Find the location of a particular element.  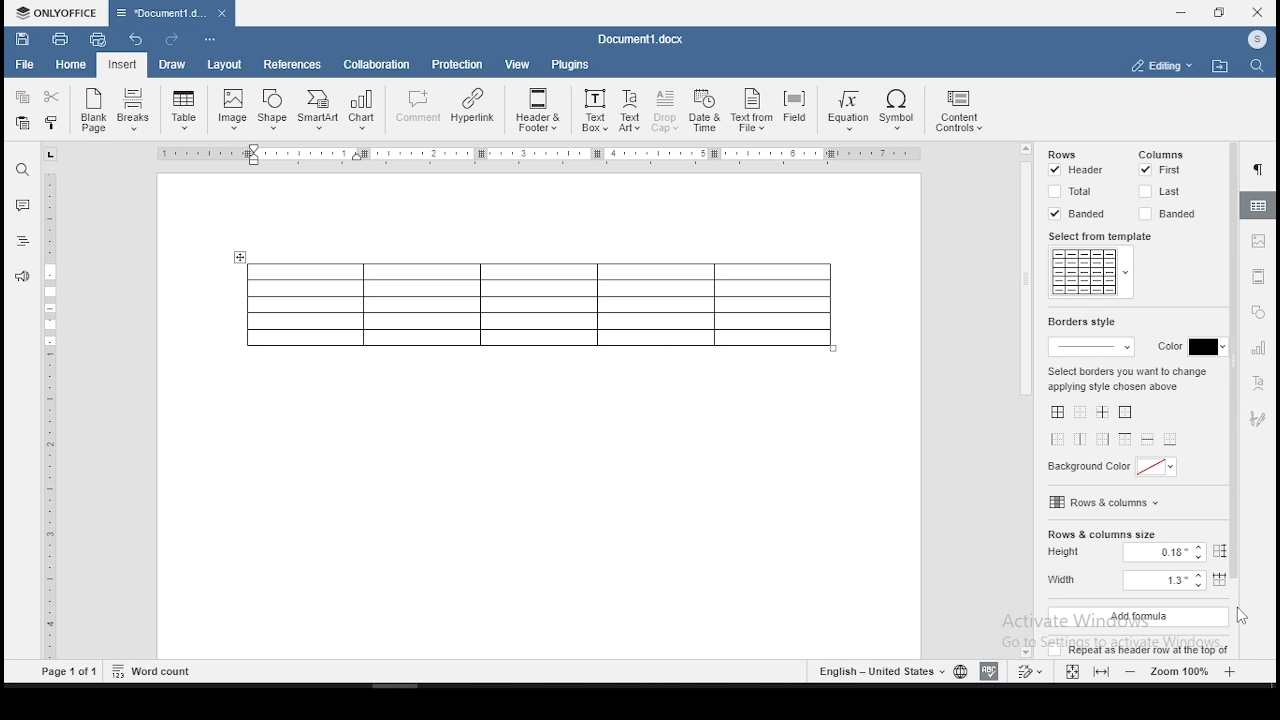

restore is located at coordinates (1219, 13).